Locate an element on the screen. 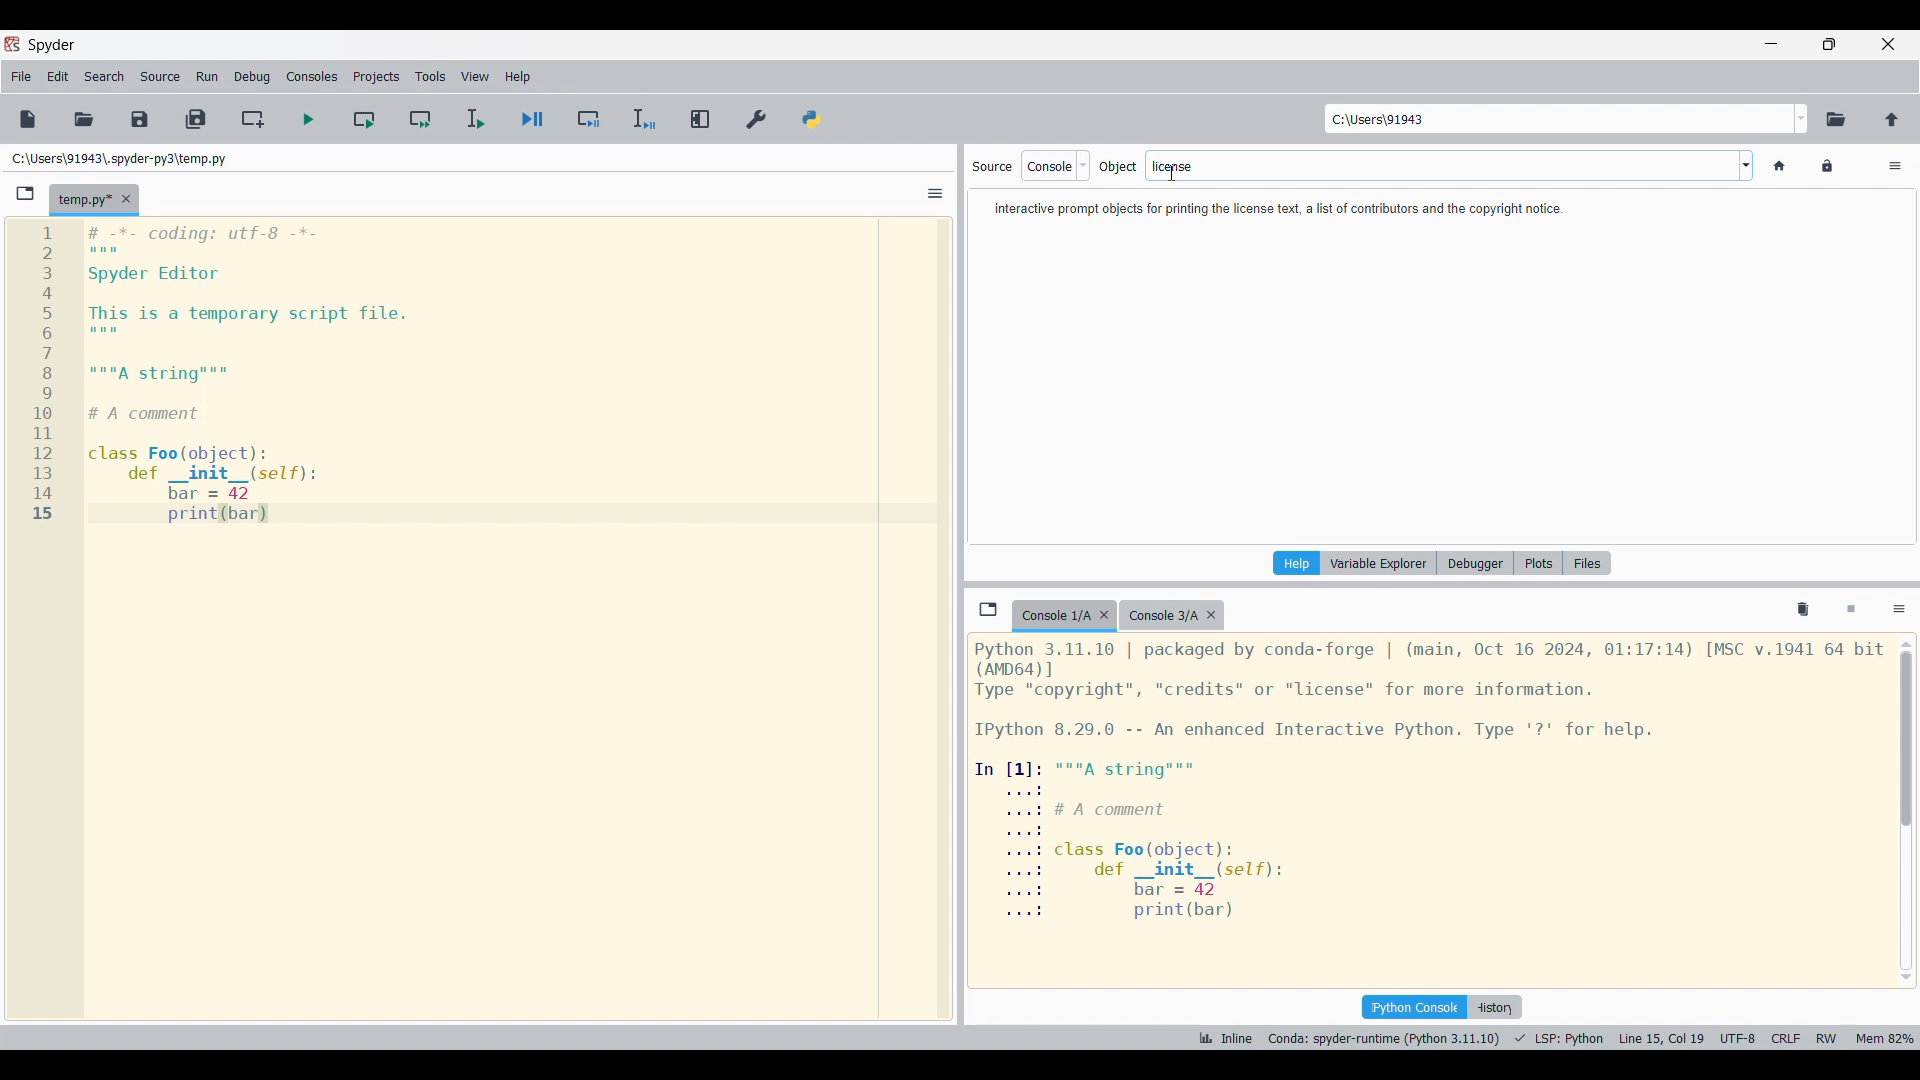  scrollbar is located at coordinates (1909, 814).